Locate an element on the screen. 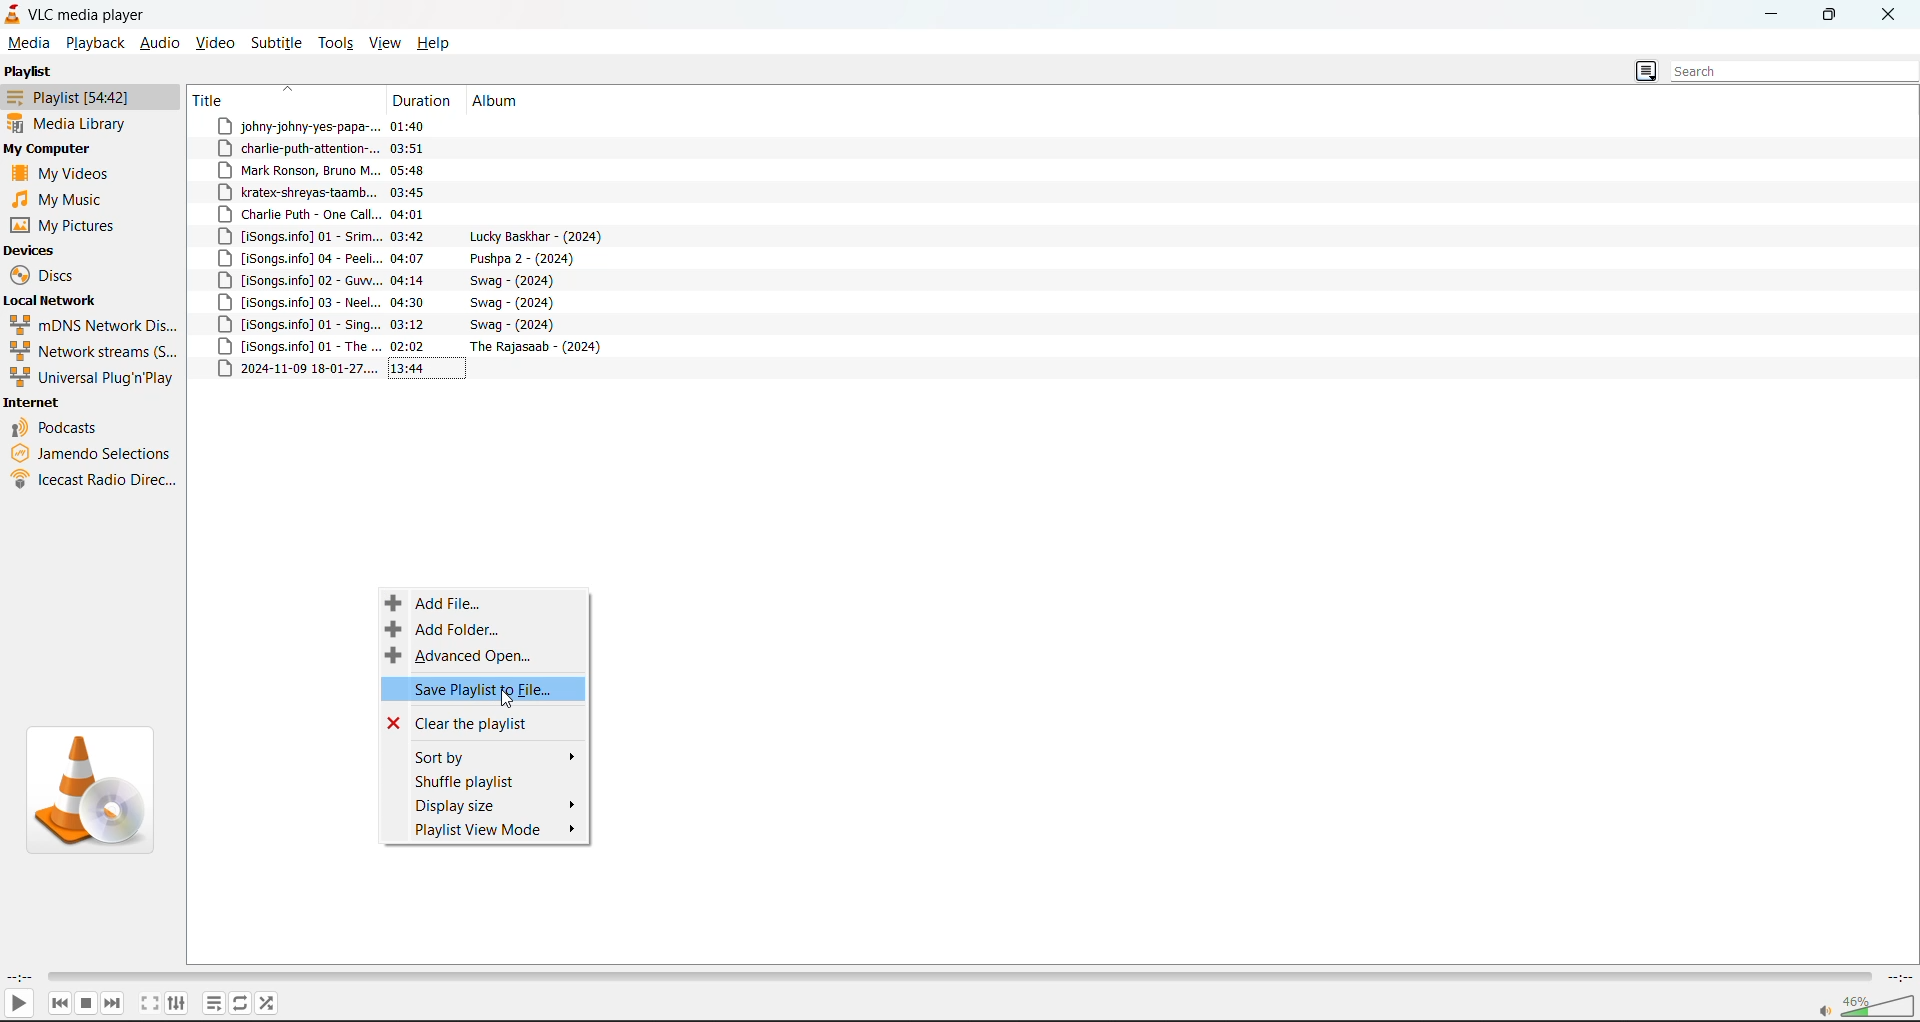 Image resolution: width=1920 pixels, height=1022 pixels. pictures is located at coordinates (72, 226).